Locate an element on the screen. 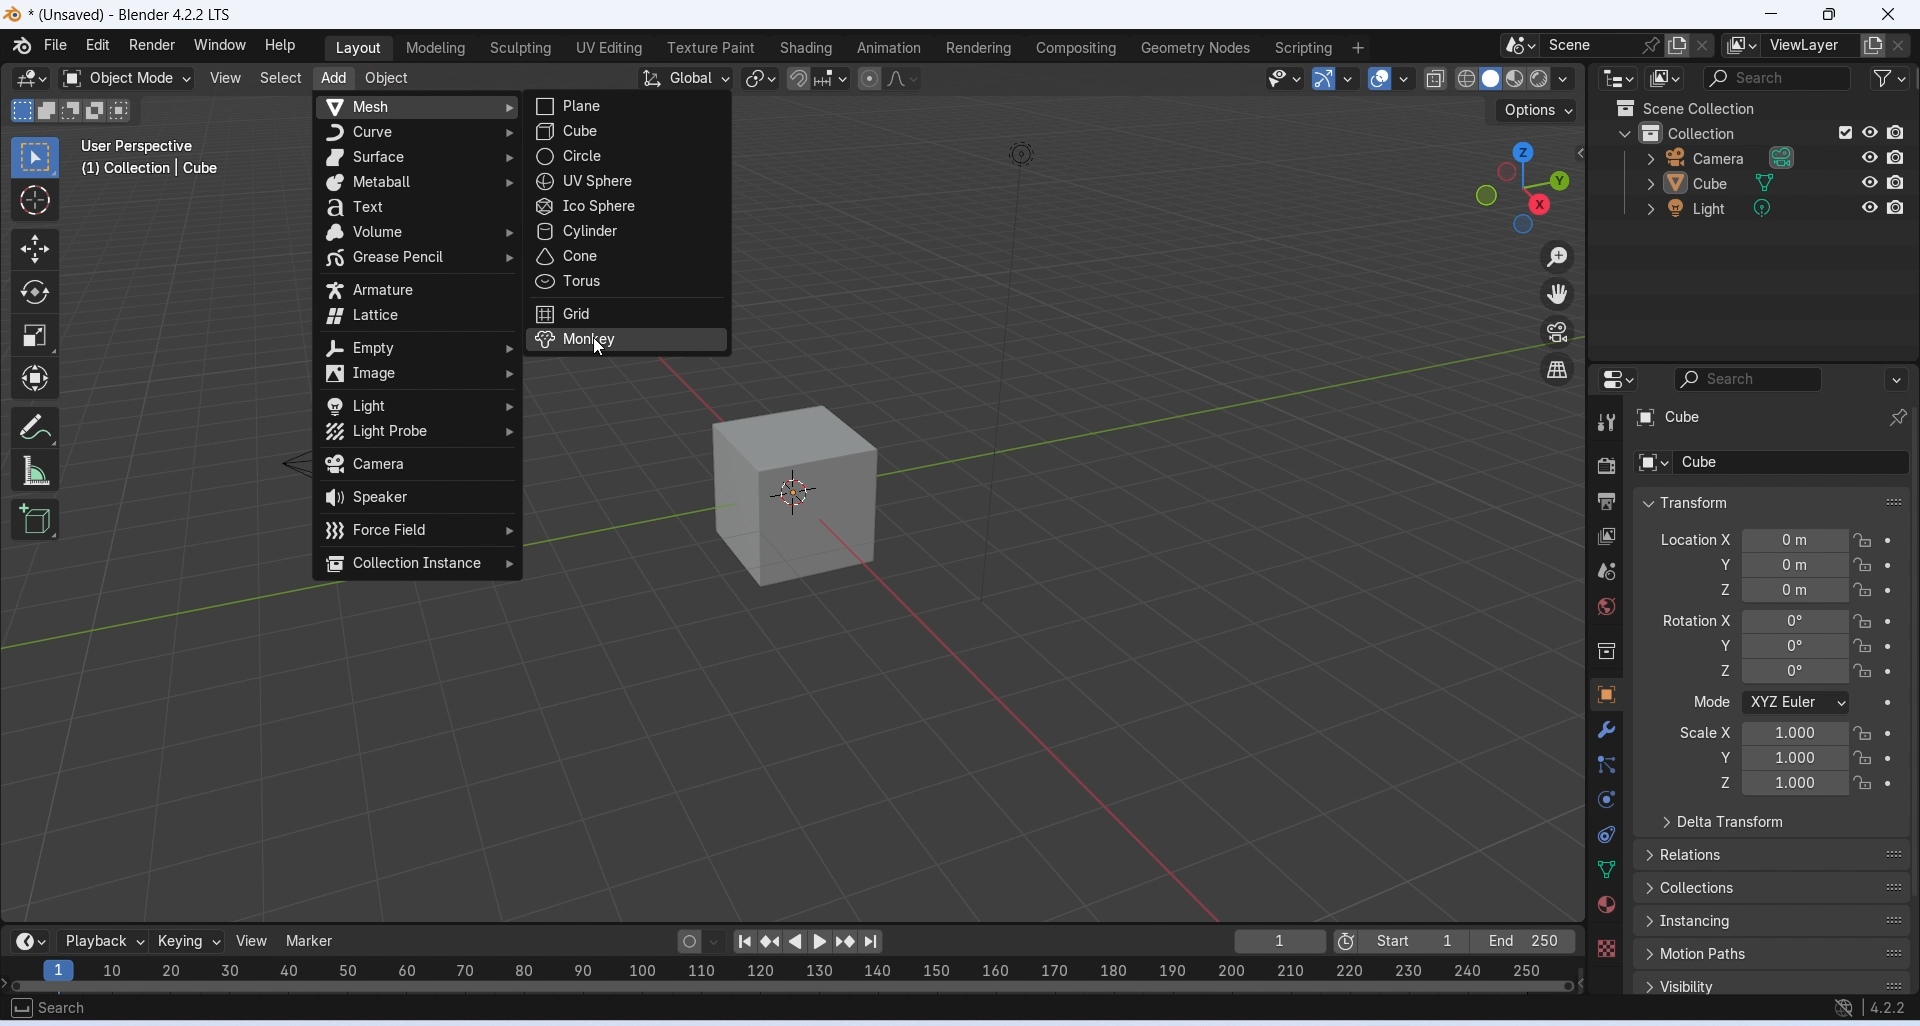  animate property is located at coordinates (1890, 540).